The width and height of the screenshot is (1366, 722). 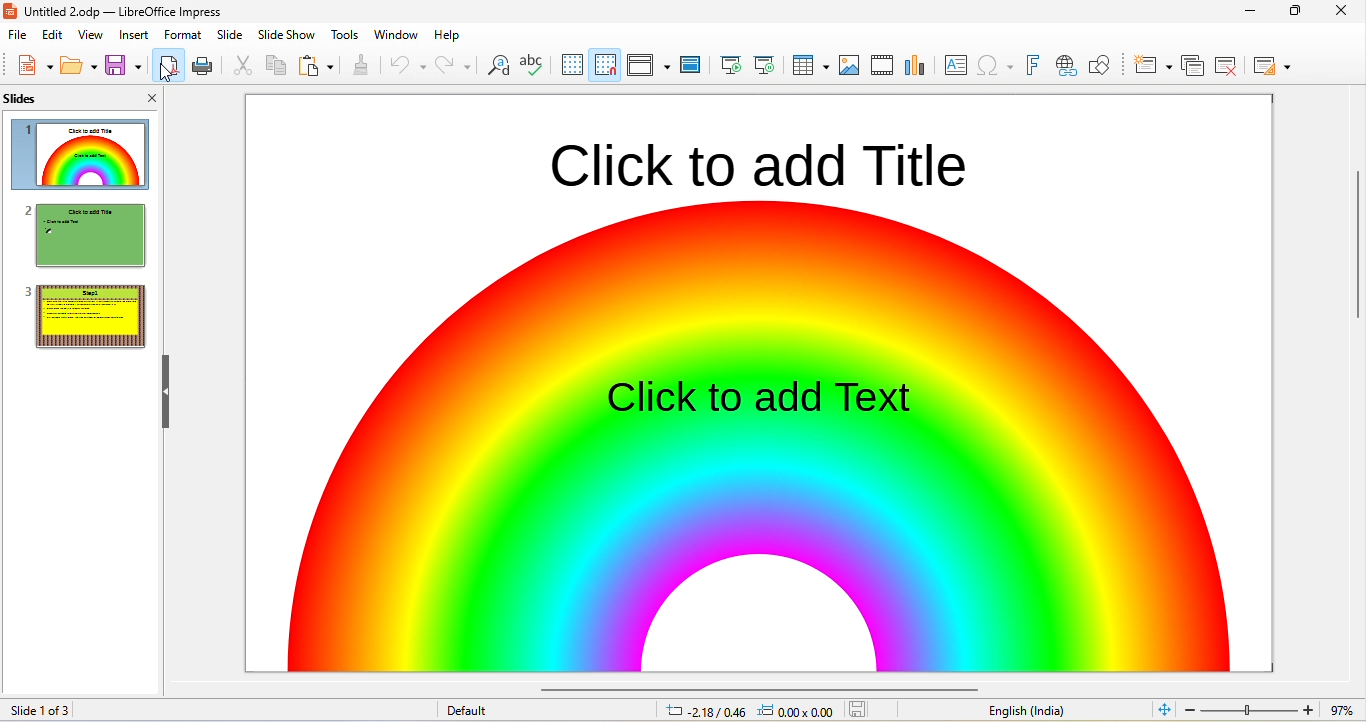 I want to click on slide 1 of 3, so click(x=73, y=710).